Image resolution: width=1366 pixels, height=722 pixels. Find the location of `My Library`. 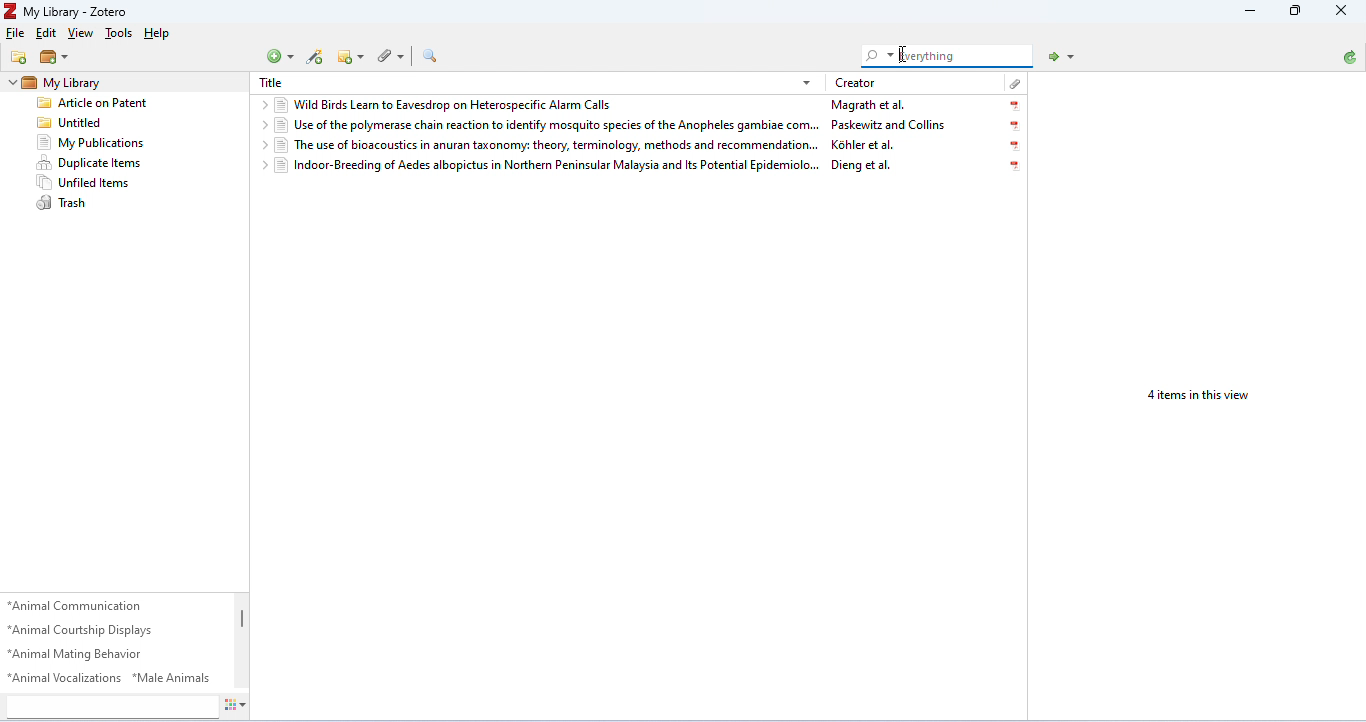

My Library is located at coordinates (64, 81).